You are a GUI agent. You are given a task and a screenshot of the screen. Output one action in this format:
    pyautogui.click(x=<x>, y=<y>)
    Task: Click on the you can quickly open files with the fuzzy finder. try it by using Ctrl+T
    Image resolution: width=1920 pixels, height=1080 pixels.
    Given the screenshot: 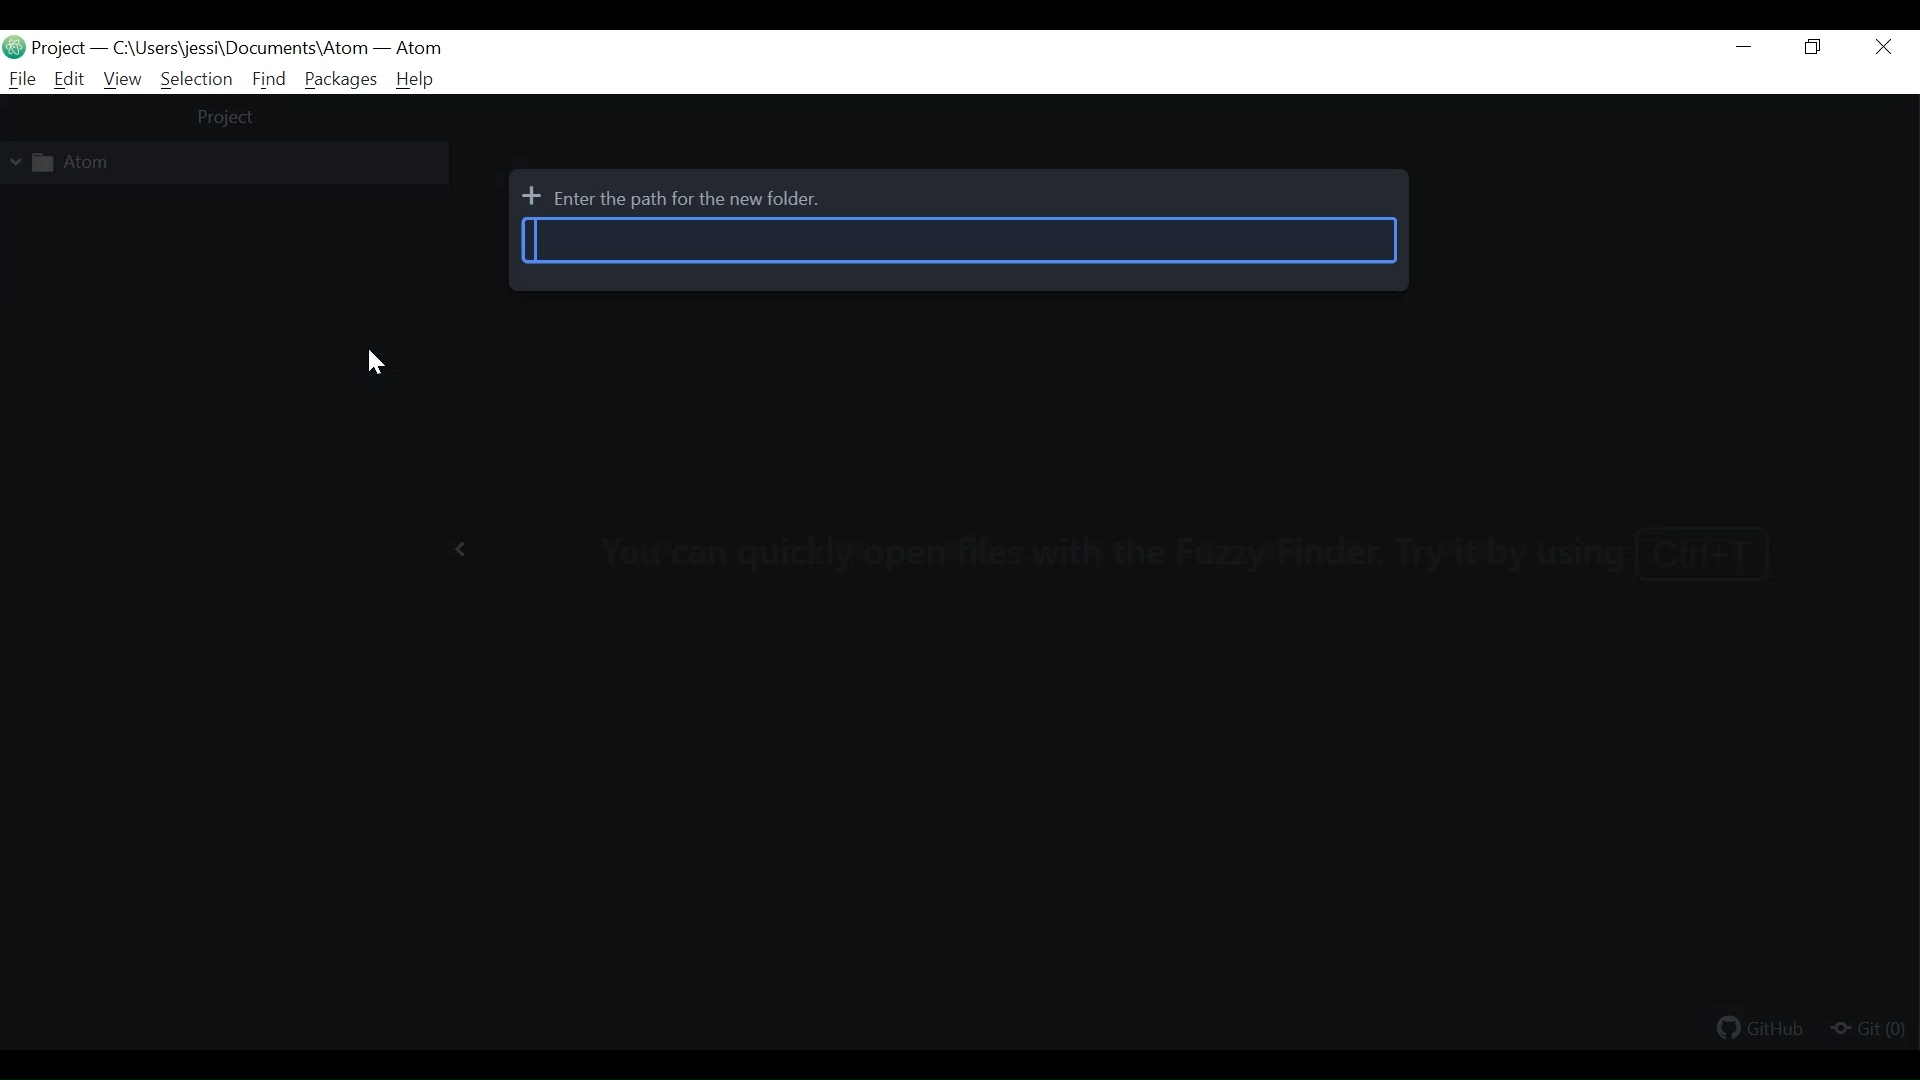 What is the action you would take?
    pyautogui.click(x=1201, y=549)
    